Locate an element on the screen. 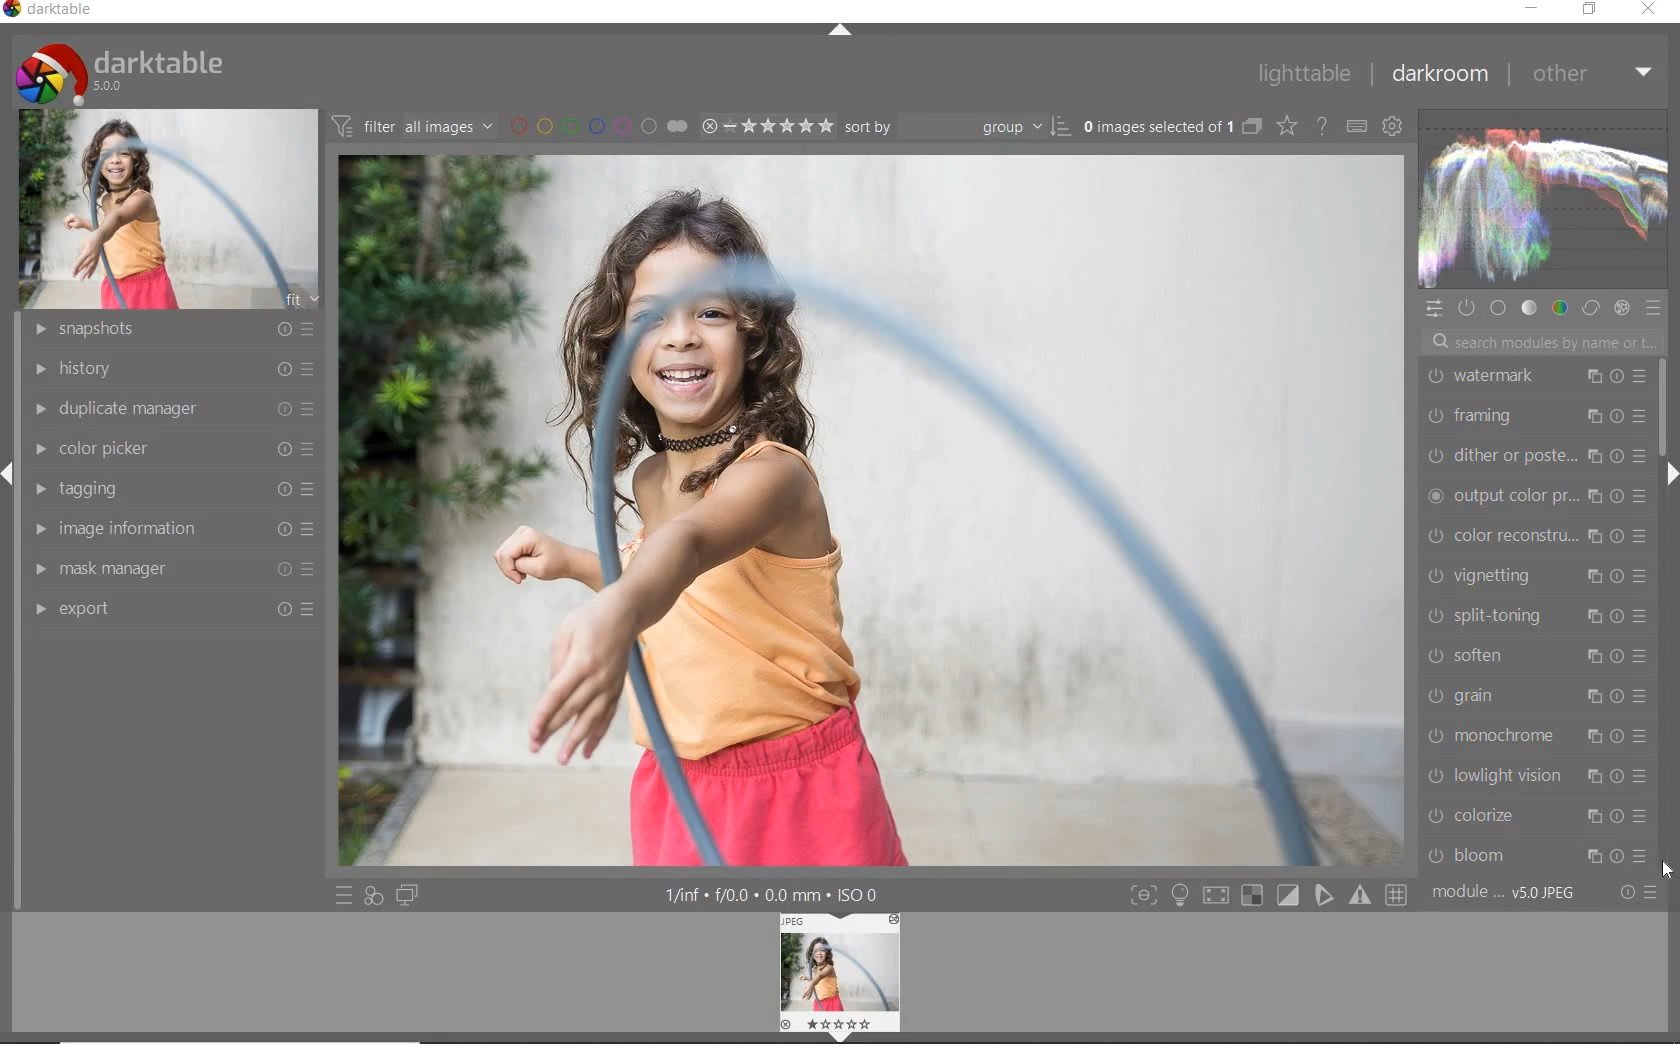  split toning is located at coordinates (1538, 617).